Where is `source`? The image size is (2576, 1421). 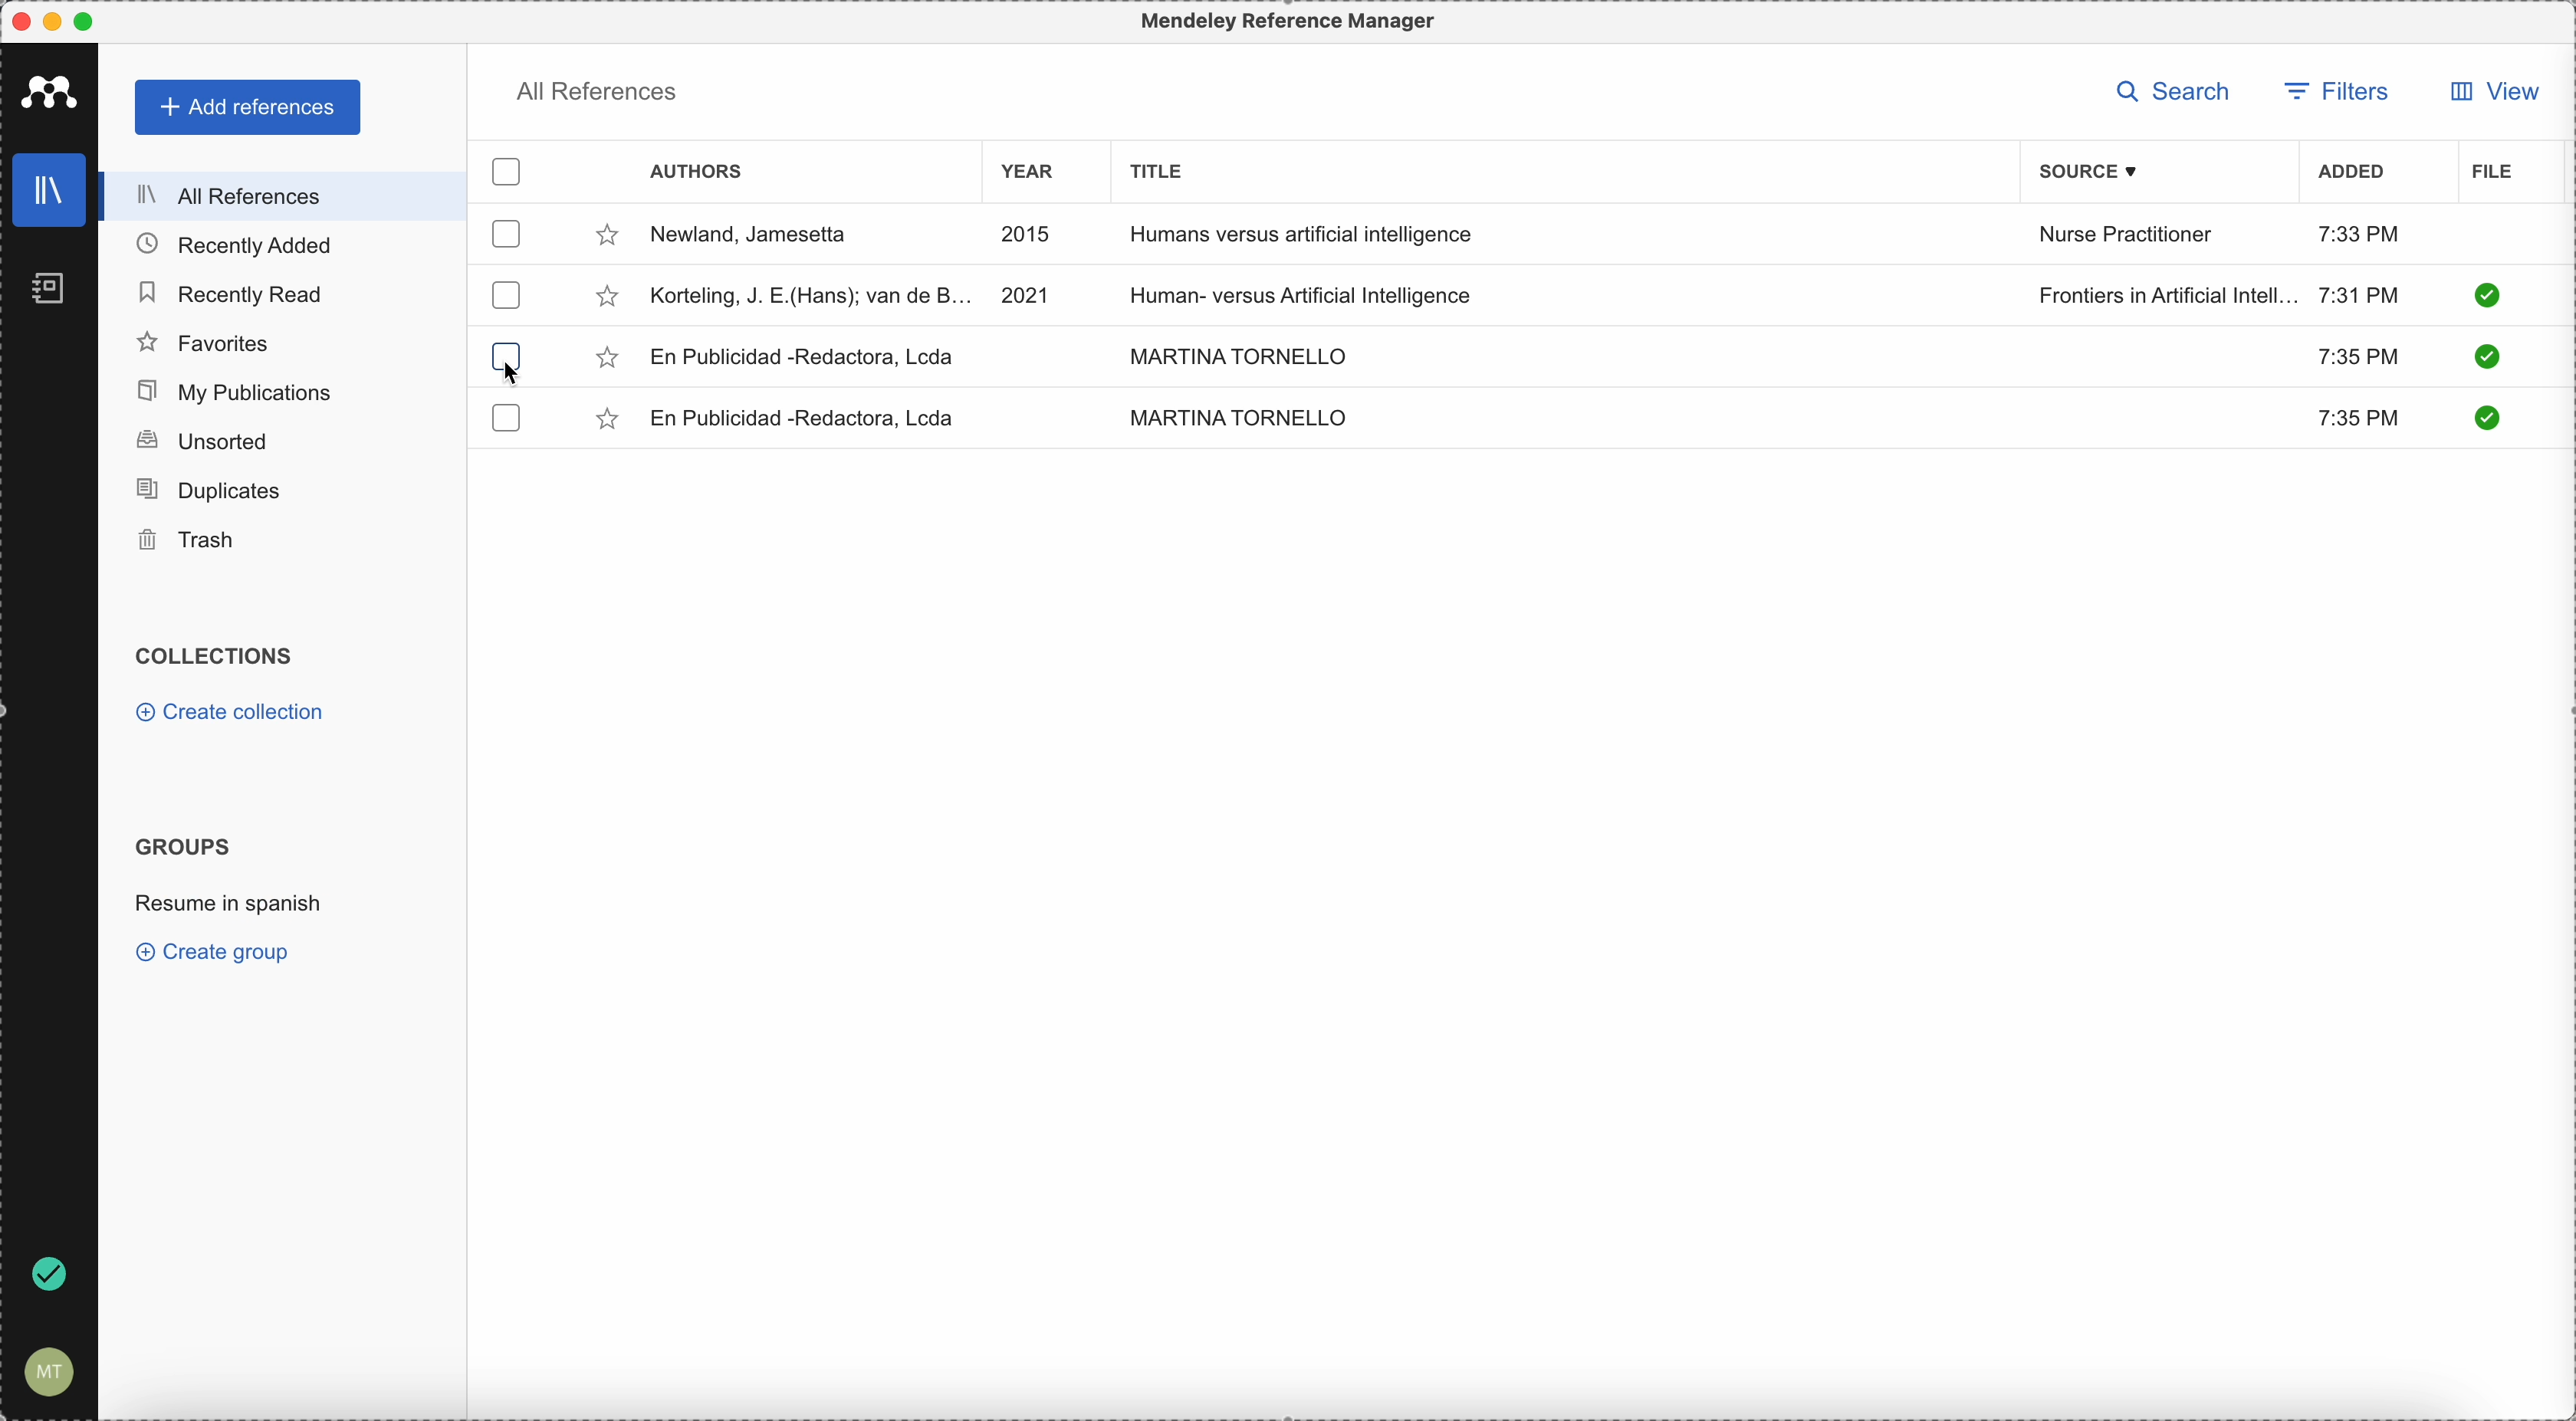
source is located at coordinates (2103, 171).